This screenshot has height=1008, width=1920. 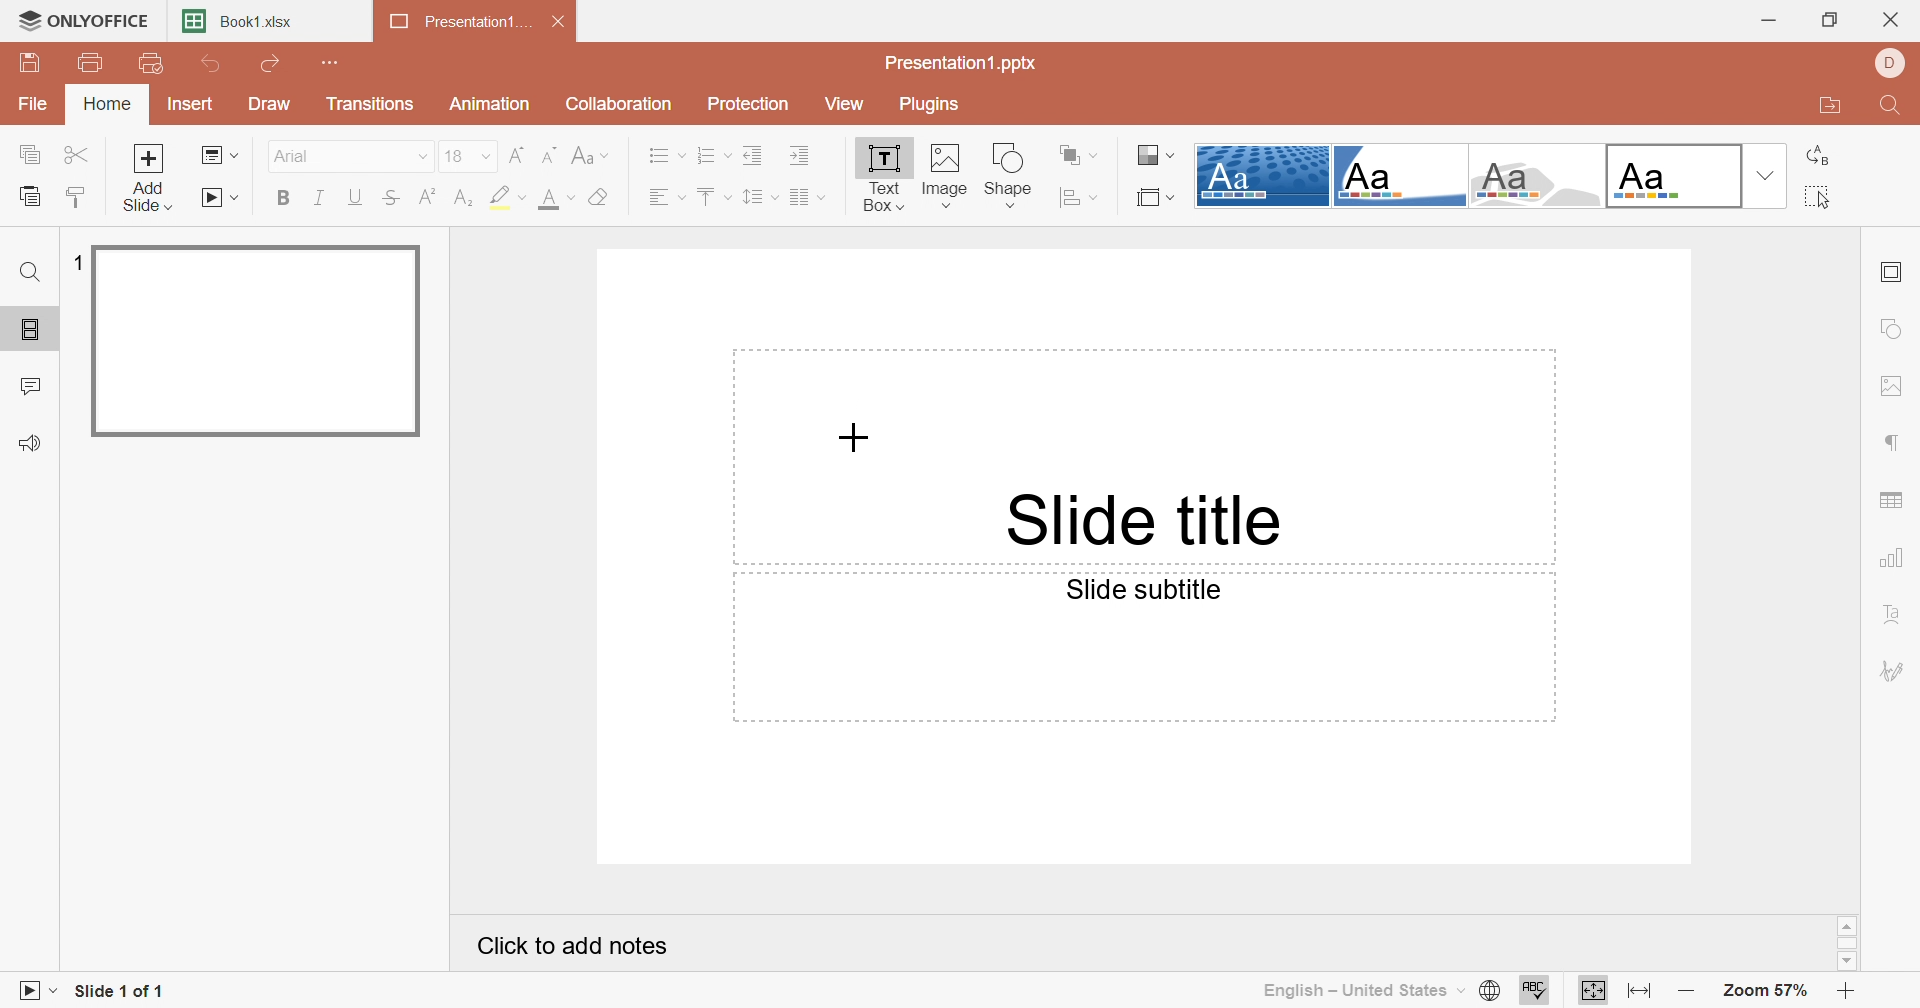 What do you see at coordinates (1847, 990) in the screenshot?
I see `Zoom in` at bounding box center [1847, 990].